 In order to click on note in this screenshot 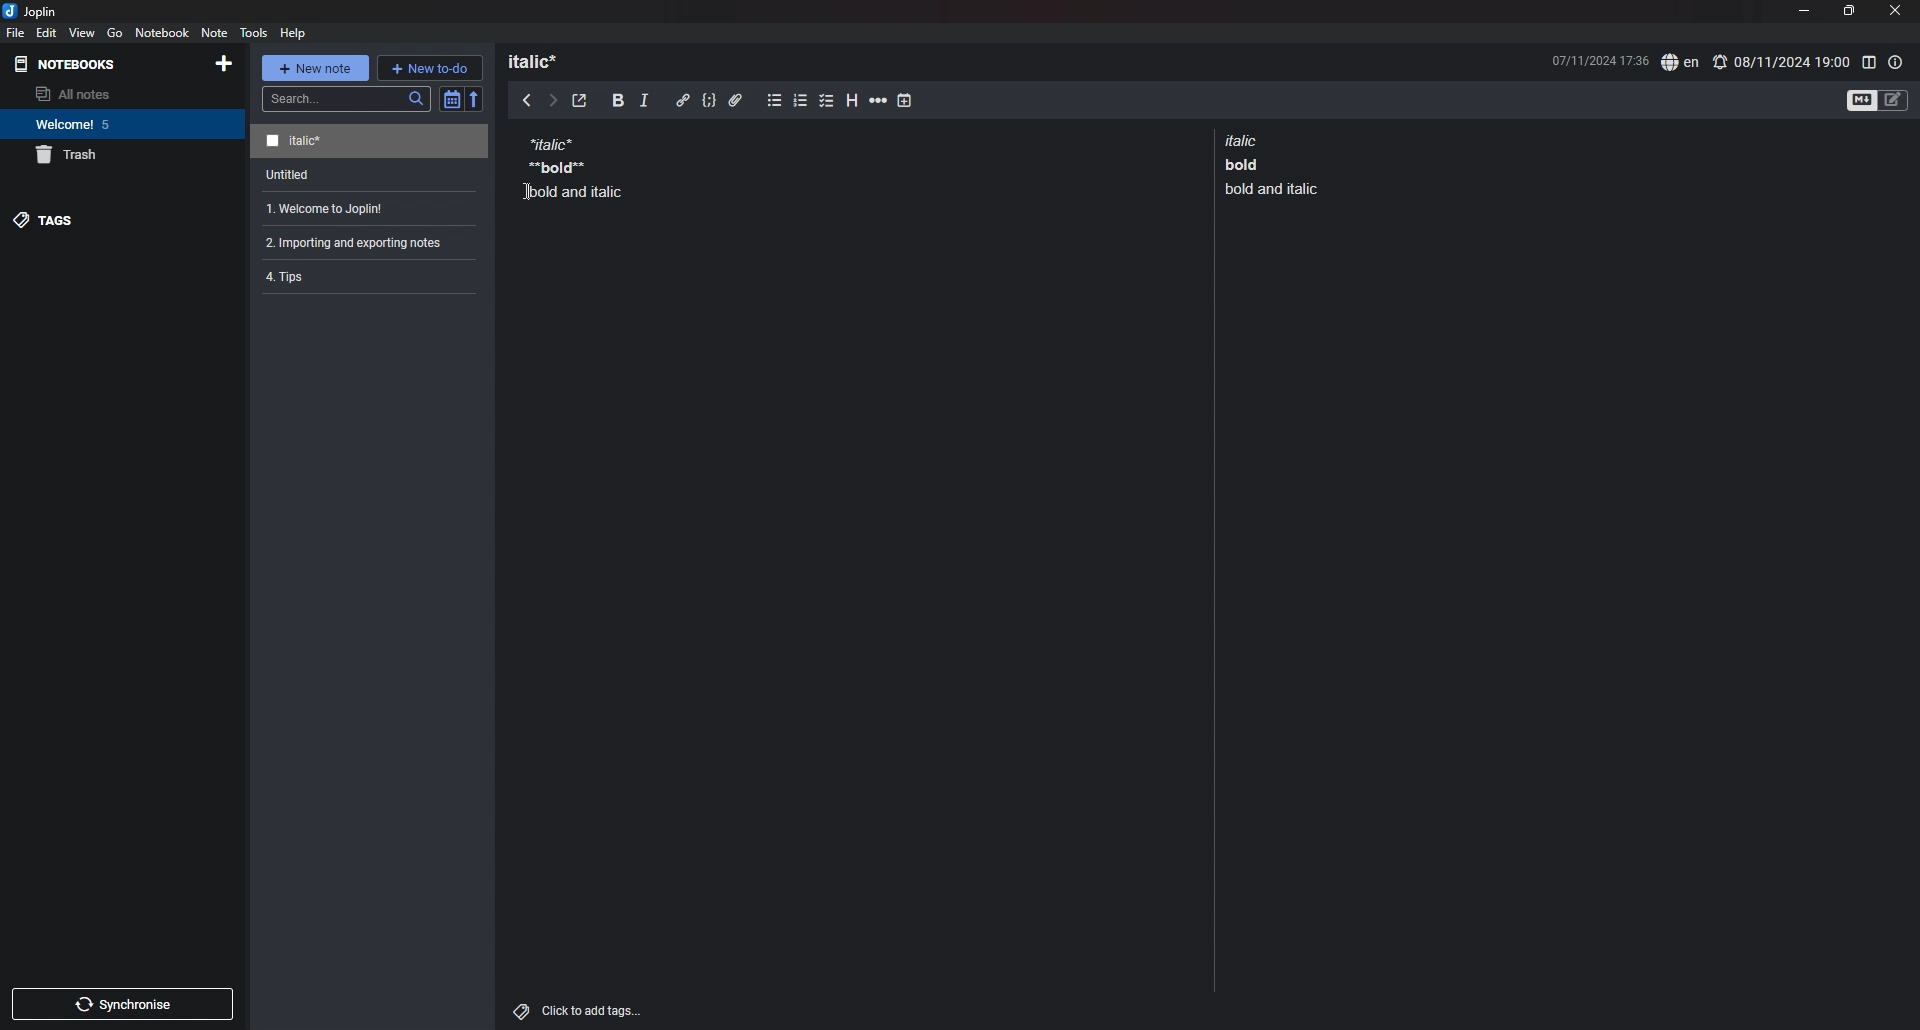, I will do `click(365, 209)`.